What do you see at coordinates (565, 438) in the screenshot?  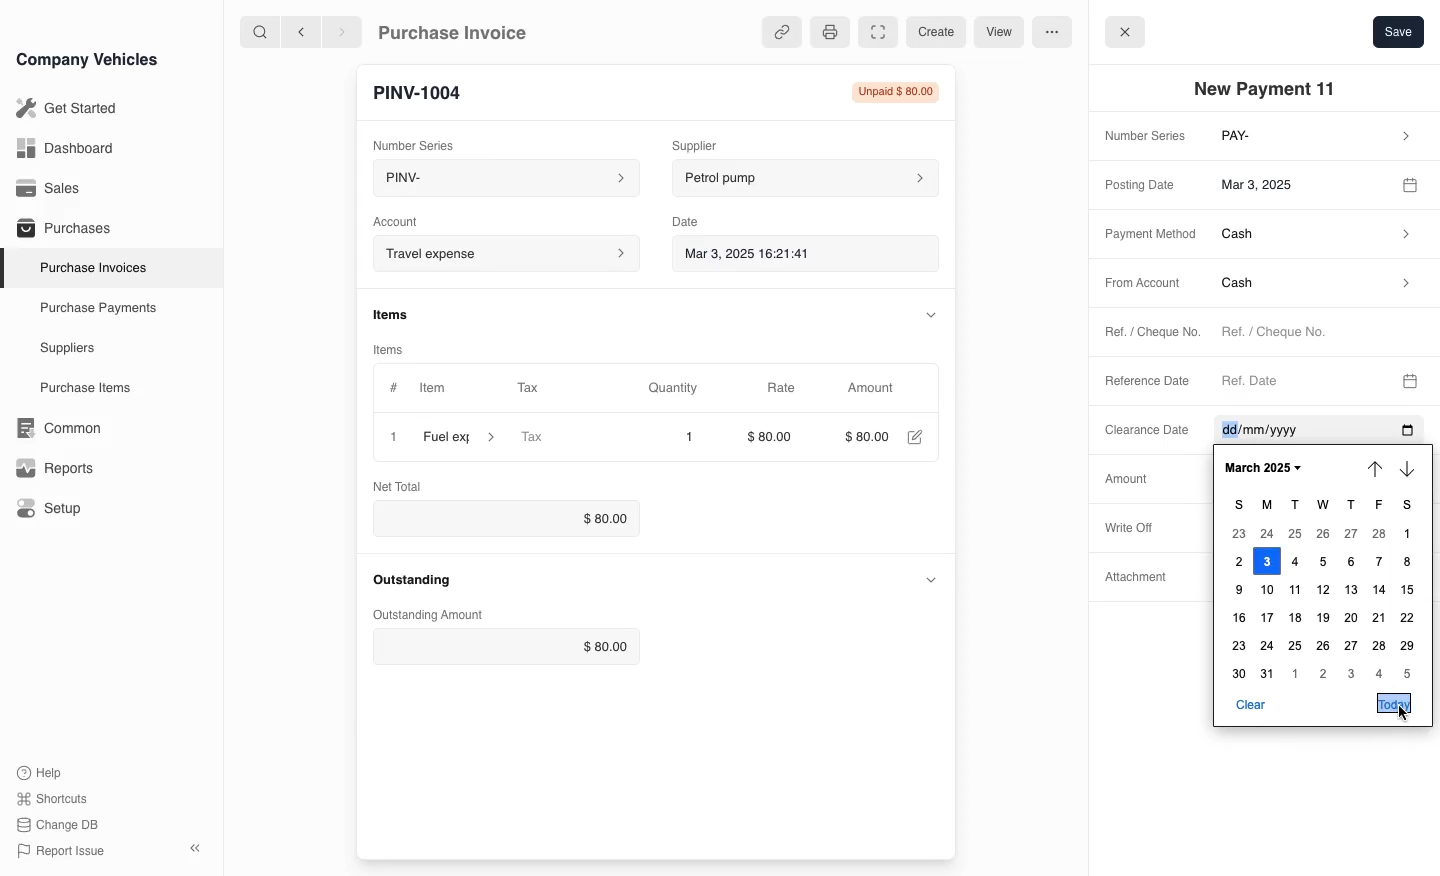 I see `Tax ` at bounding box center [565, 438].